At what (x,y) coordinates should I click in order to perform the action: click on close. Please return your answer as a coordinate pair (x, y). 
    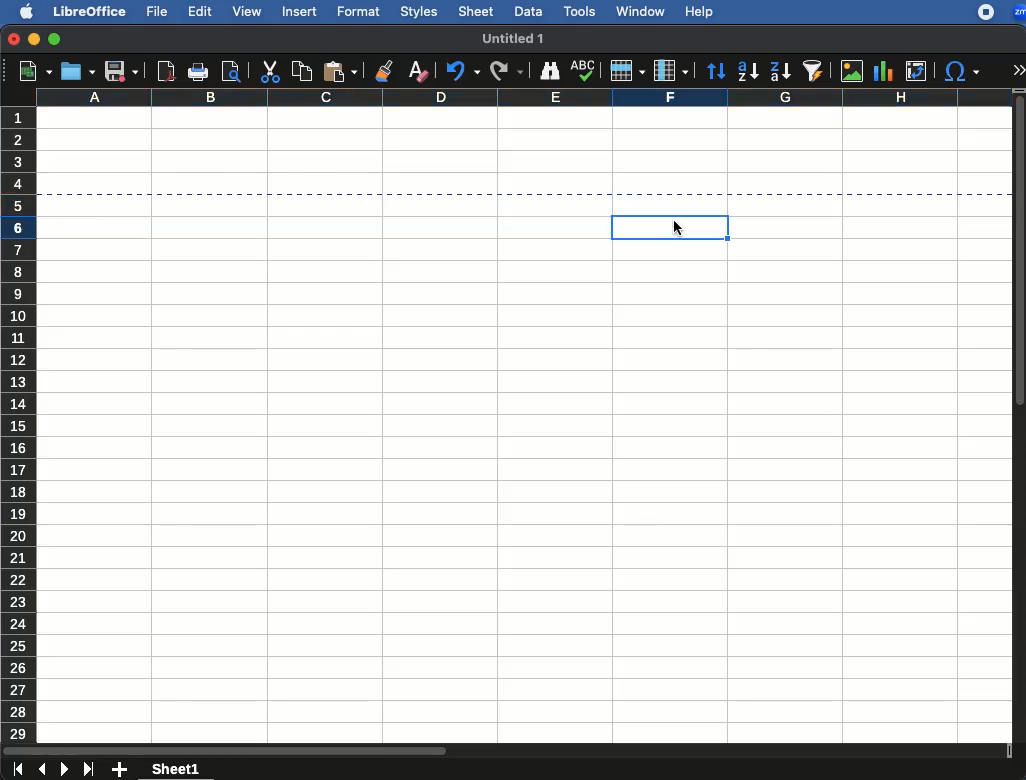
    Looking at the image, I should click on (12, 39).